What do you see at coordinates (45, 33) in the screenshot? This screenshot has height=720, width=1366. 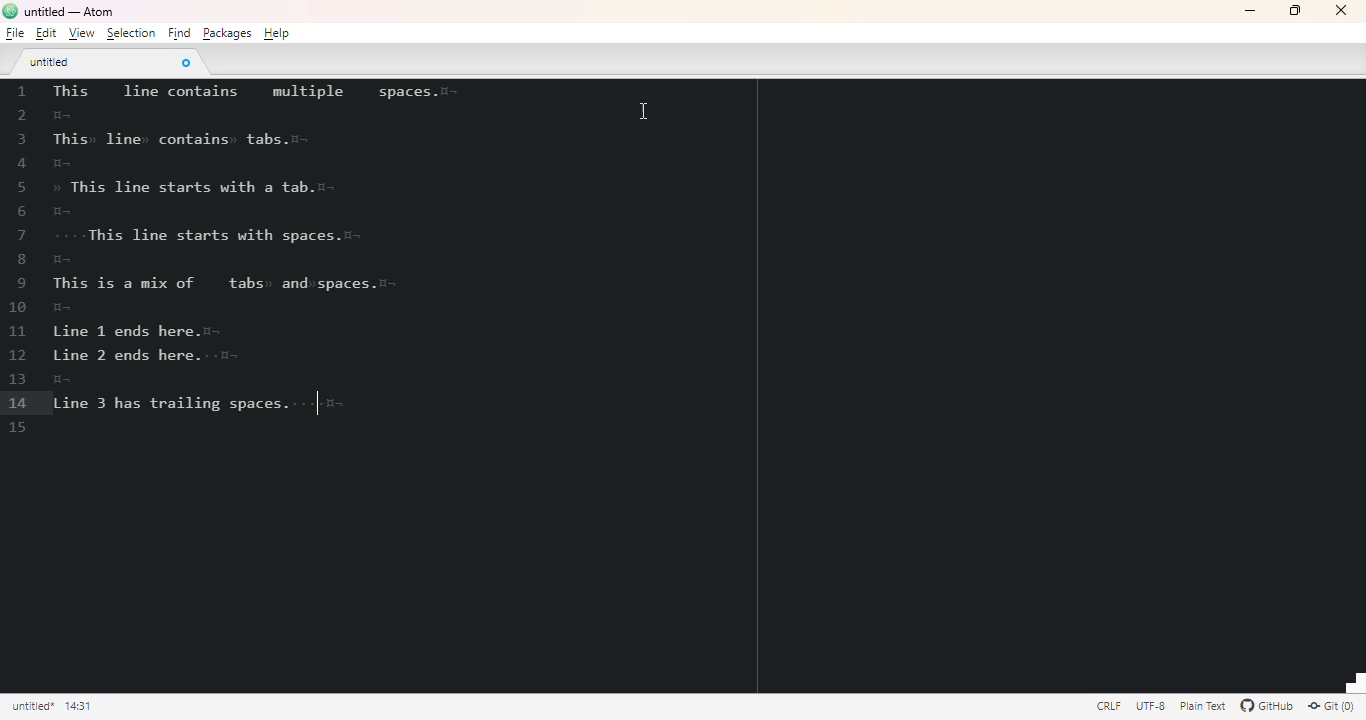 I see `edit` at bounding box center [45, 33].